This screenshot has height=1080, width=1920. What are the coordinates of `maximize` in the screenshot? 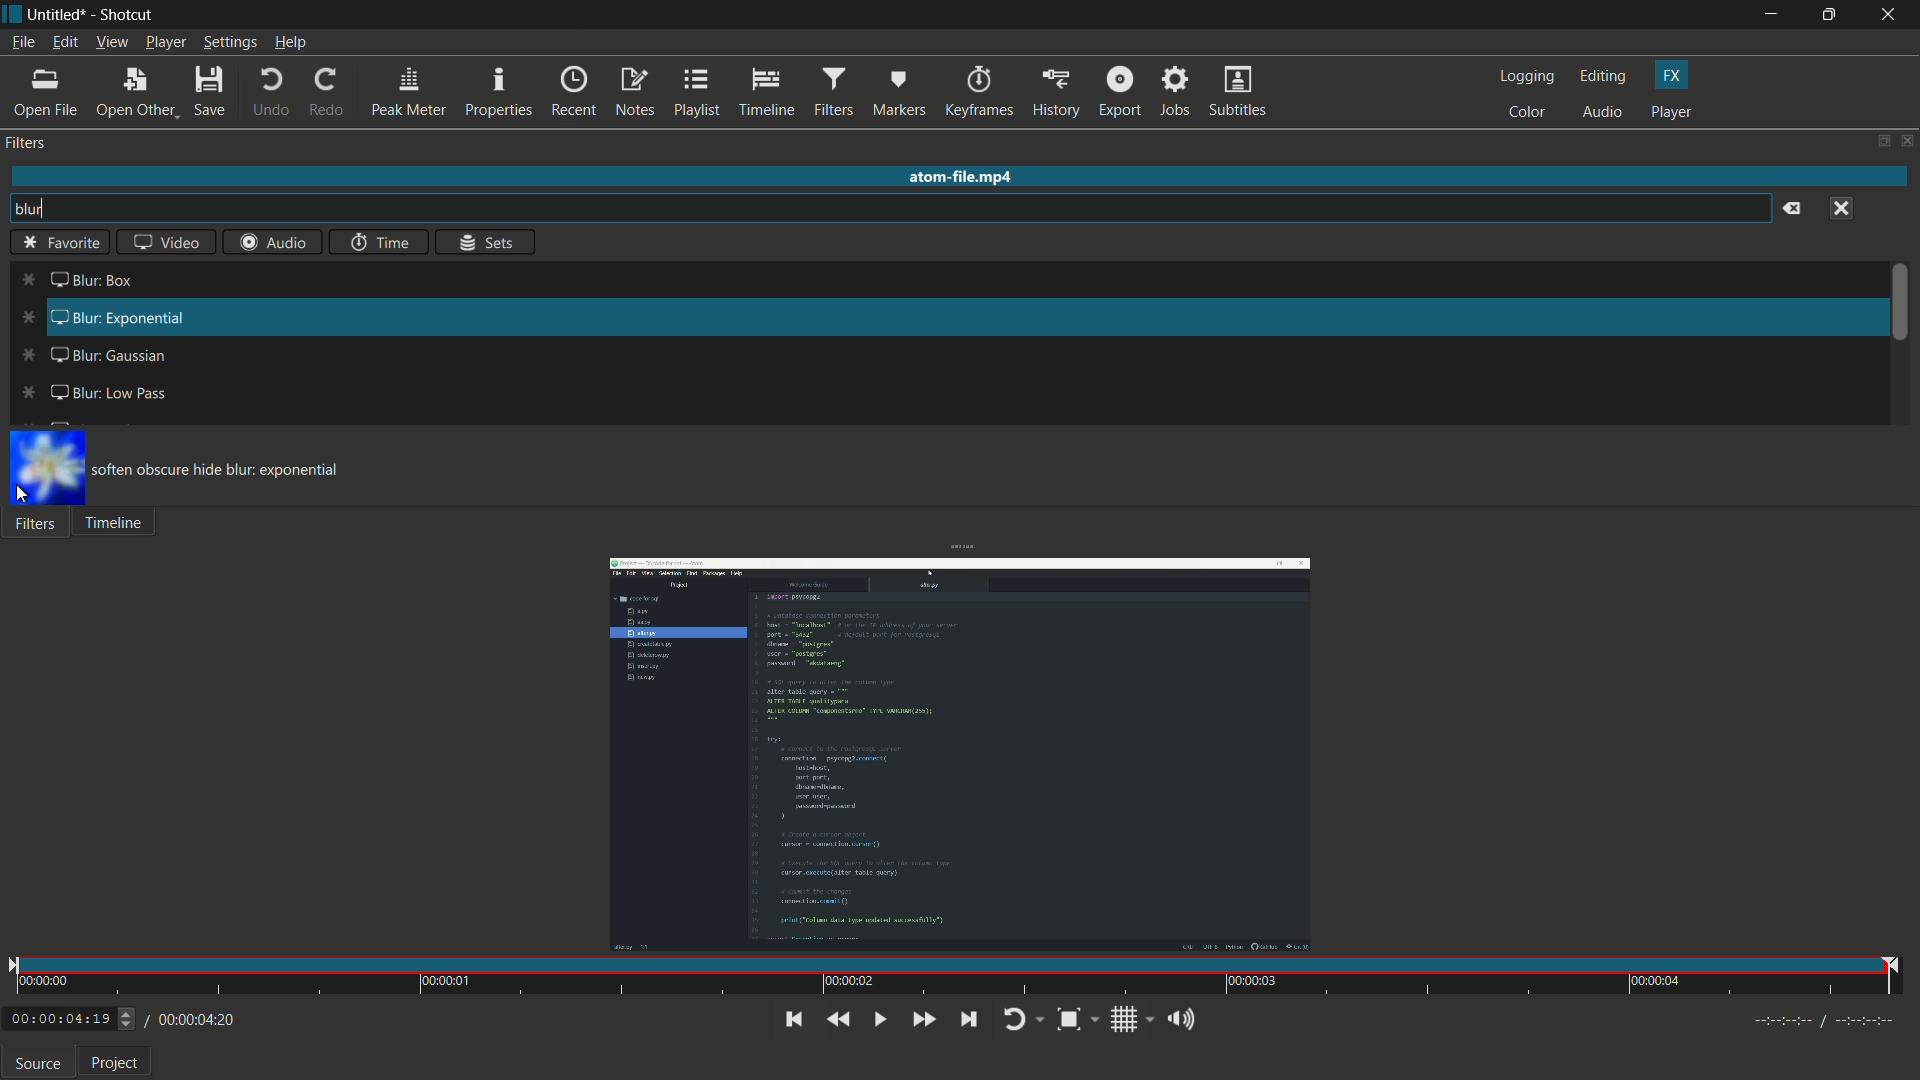 It's located at (1833, 14).